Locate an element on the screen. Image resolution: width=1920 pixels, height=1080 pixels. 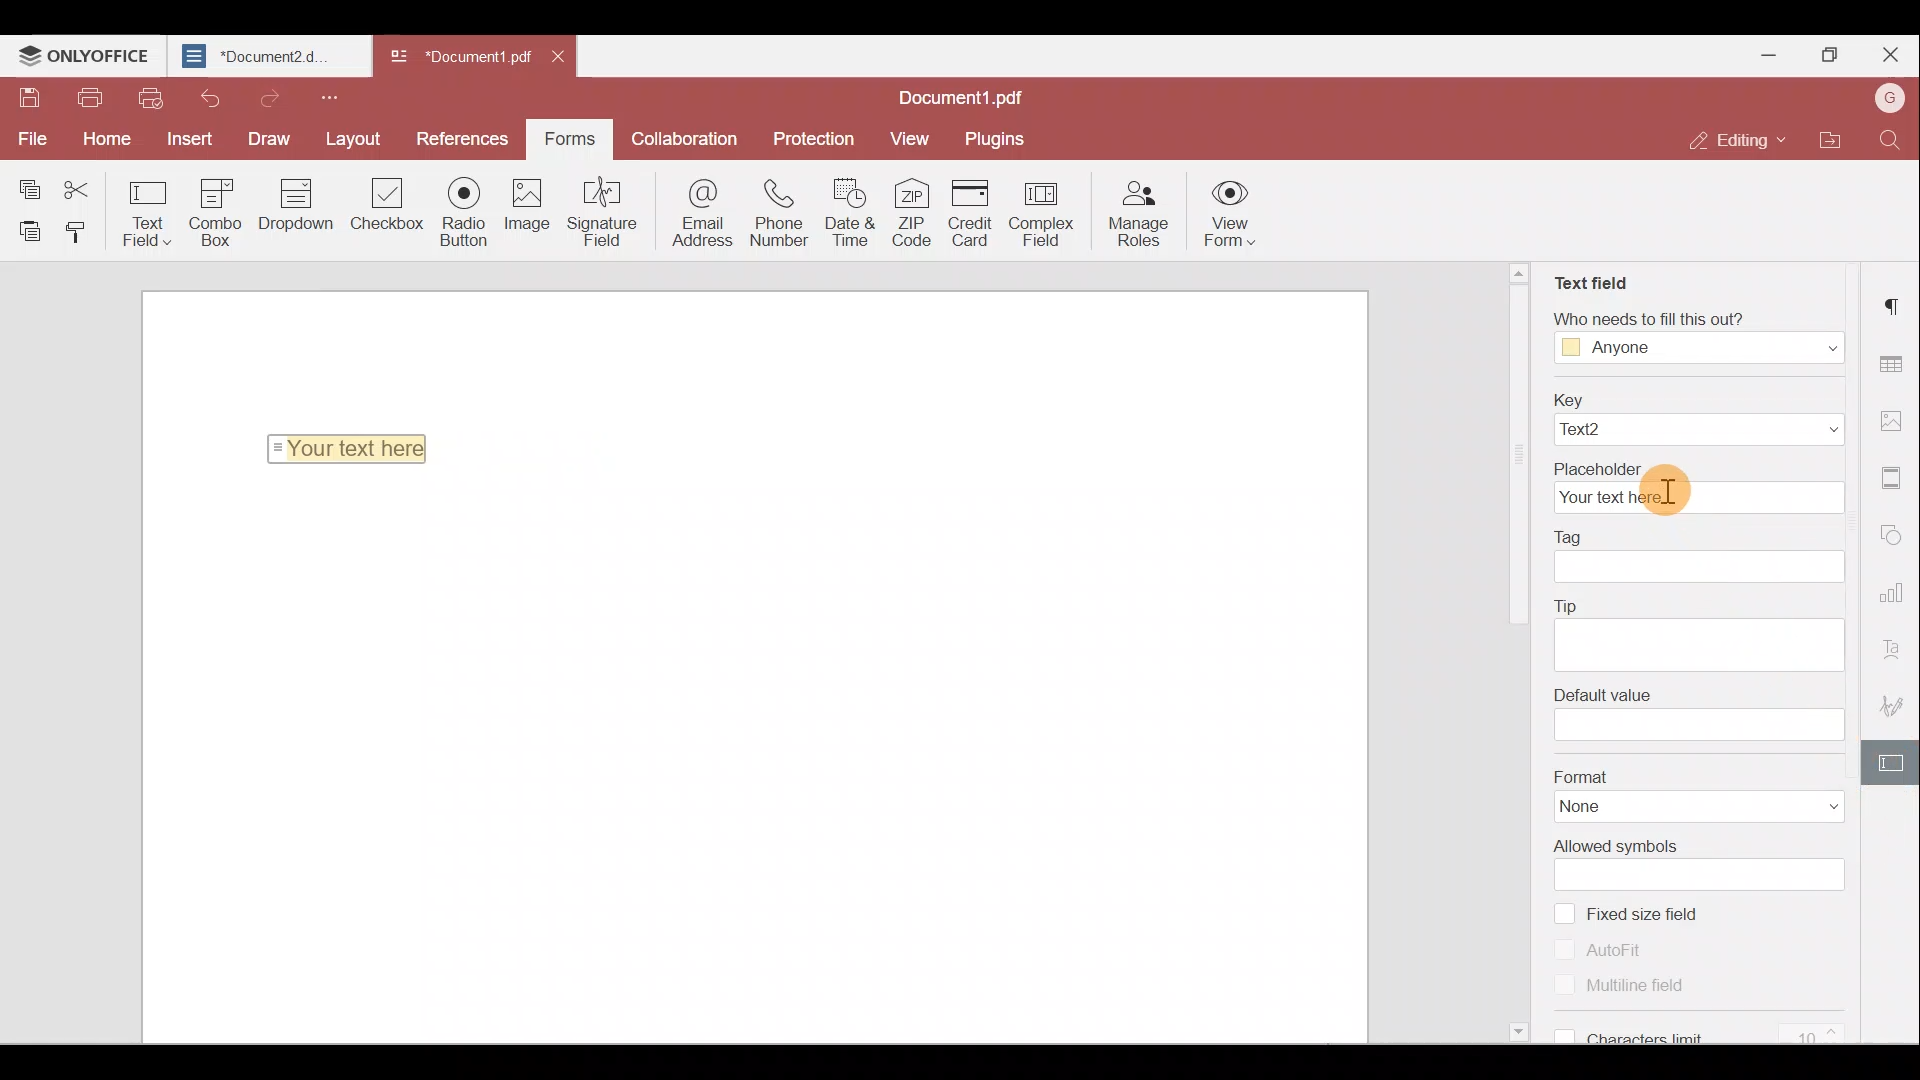
View form is located at coordinates (1229, 217).